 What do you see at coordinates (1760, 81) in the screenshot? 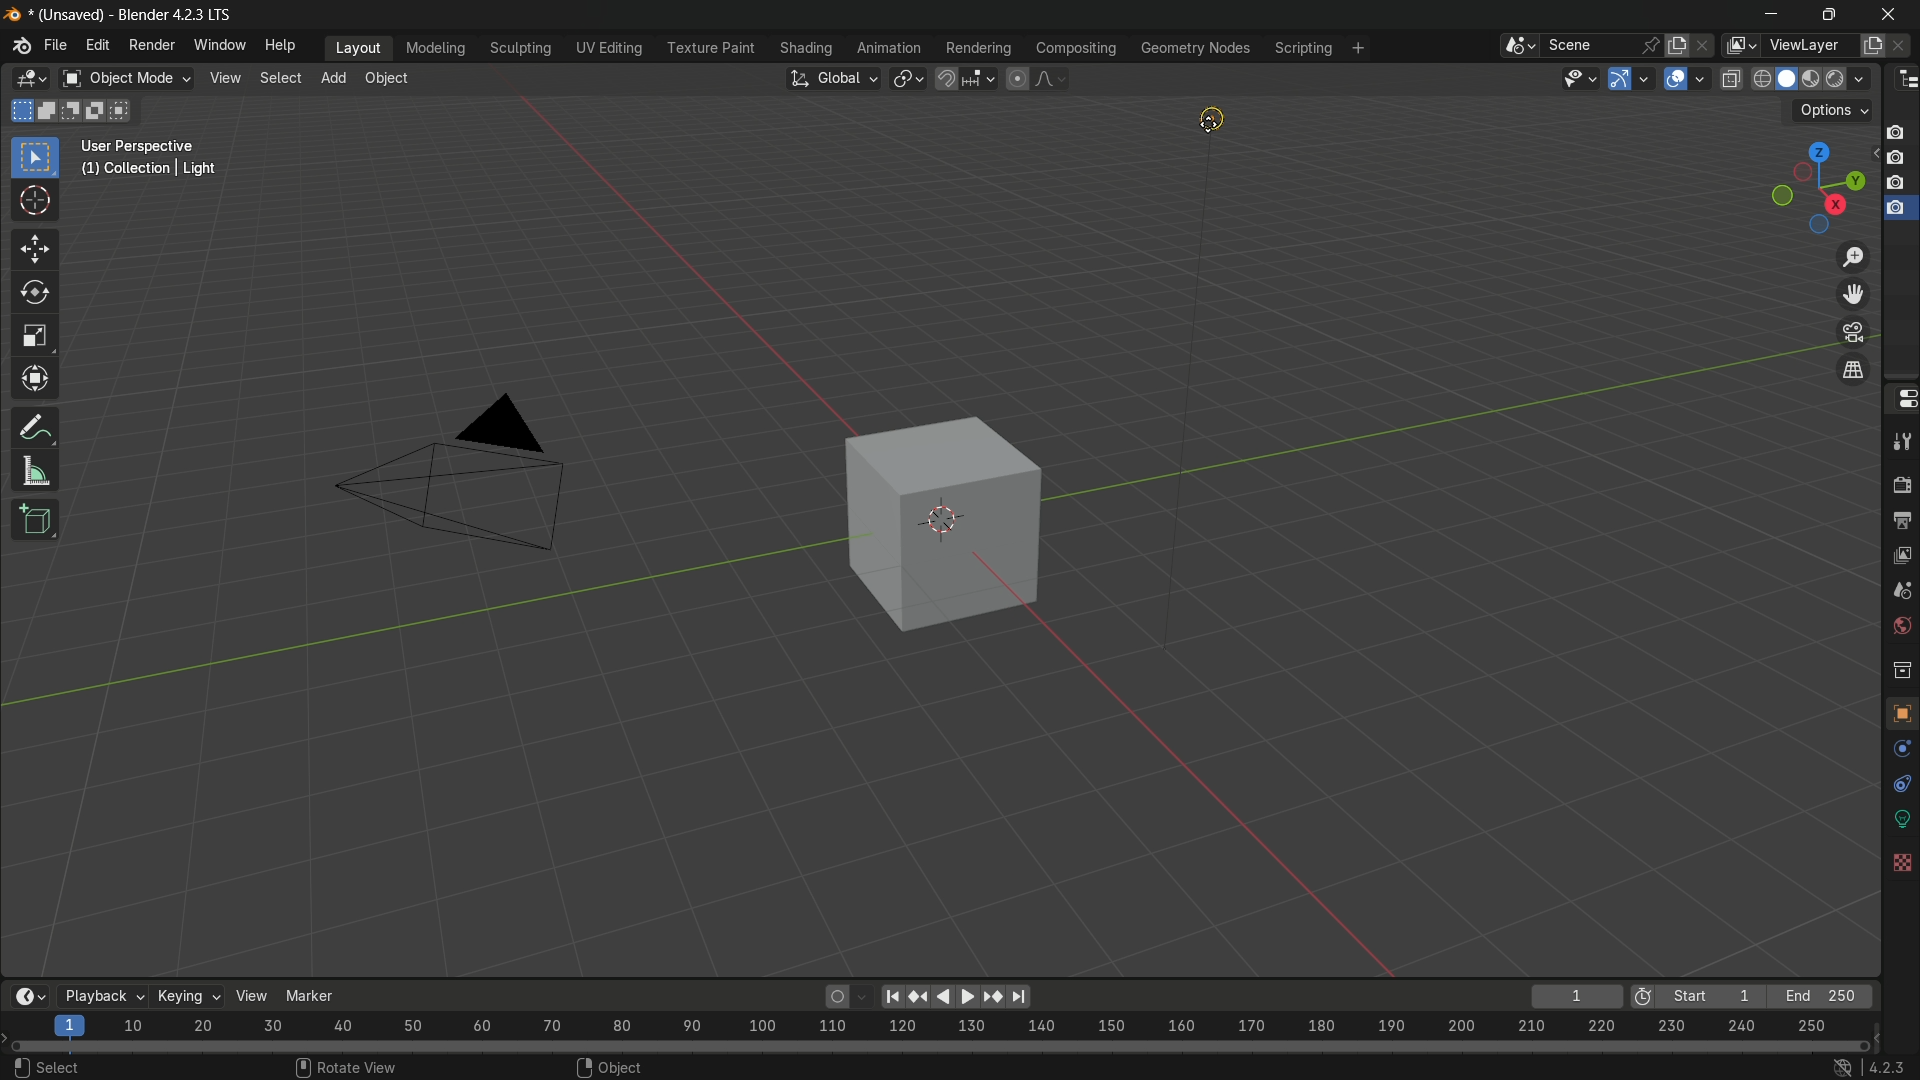
I see `wireframe` at bounding box center [1760, 81].